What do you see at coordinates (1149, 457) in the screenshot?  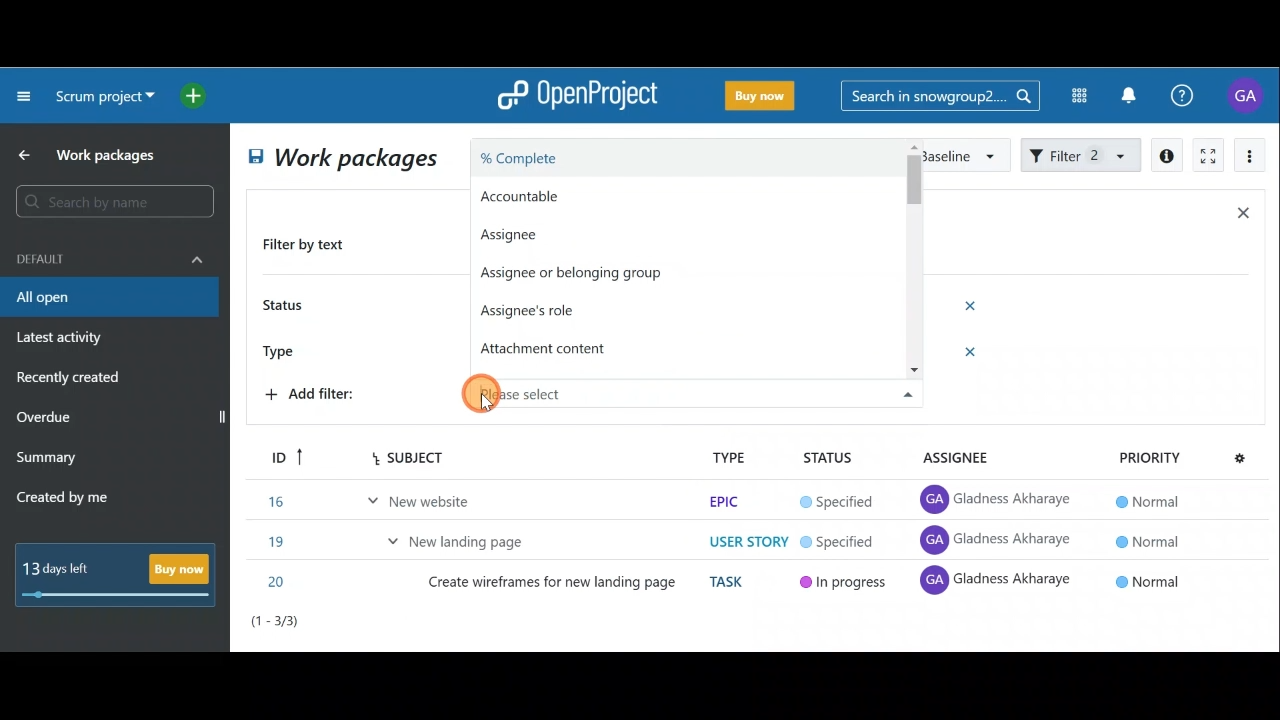 I see `priority` at bounding box center [1149, 457].